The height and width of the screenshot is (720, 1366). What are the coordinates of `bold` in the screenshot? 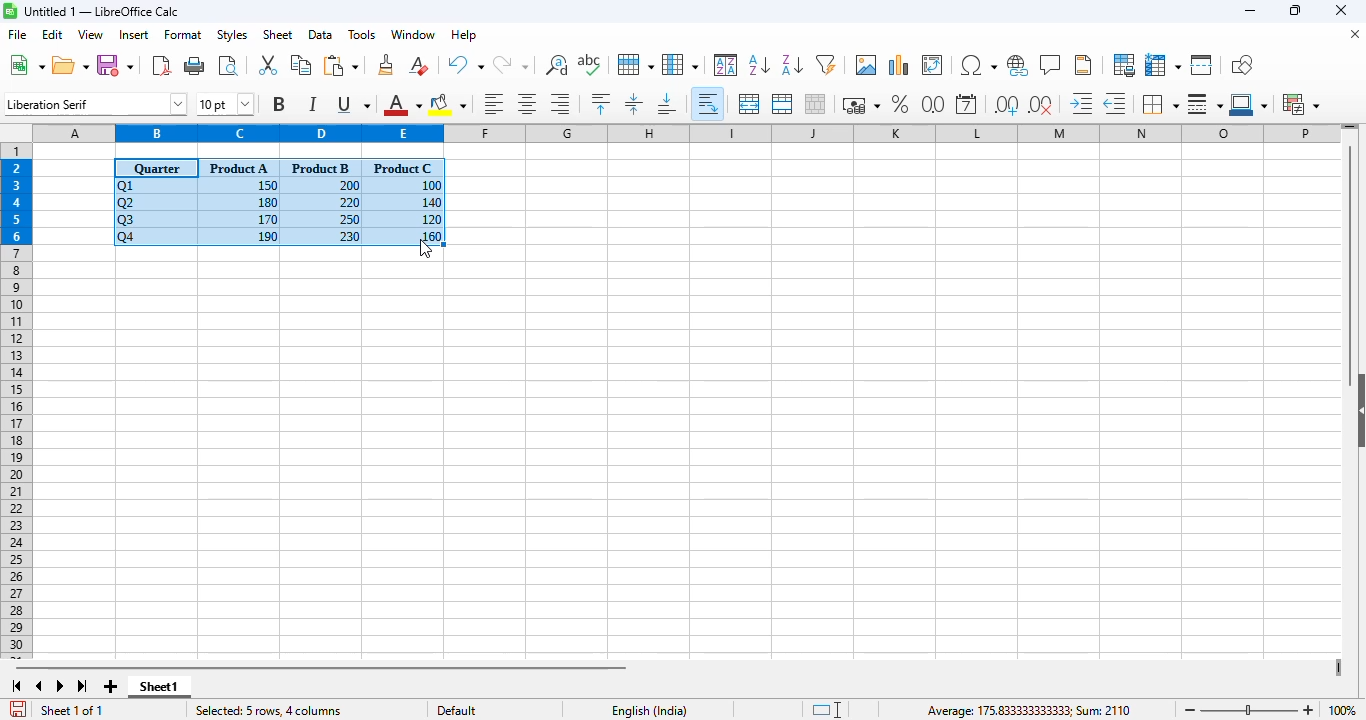 It's located at (279, 103).